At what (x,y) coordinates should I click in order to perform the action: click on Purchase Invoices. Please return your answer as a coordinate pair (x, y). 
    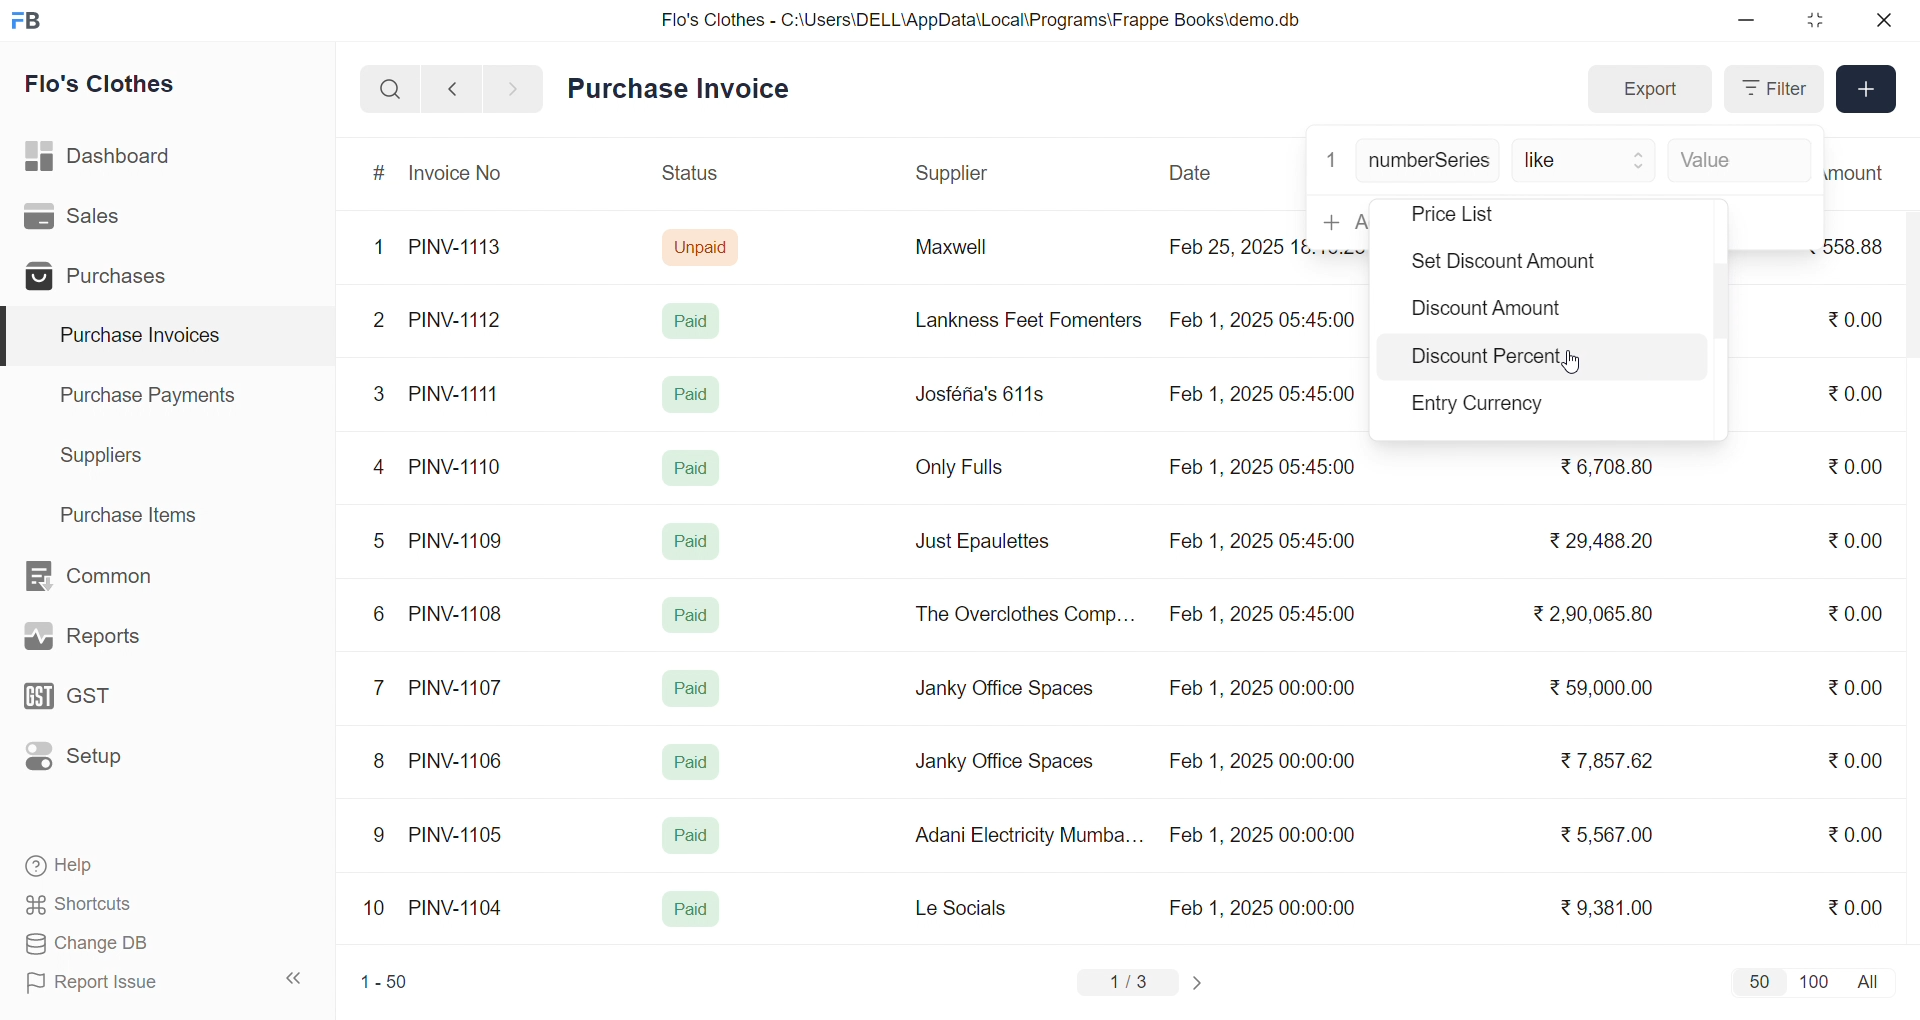
    Looking at the image, I should click on (137, 336).